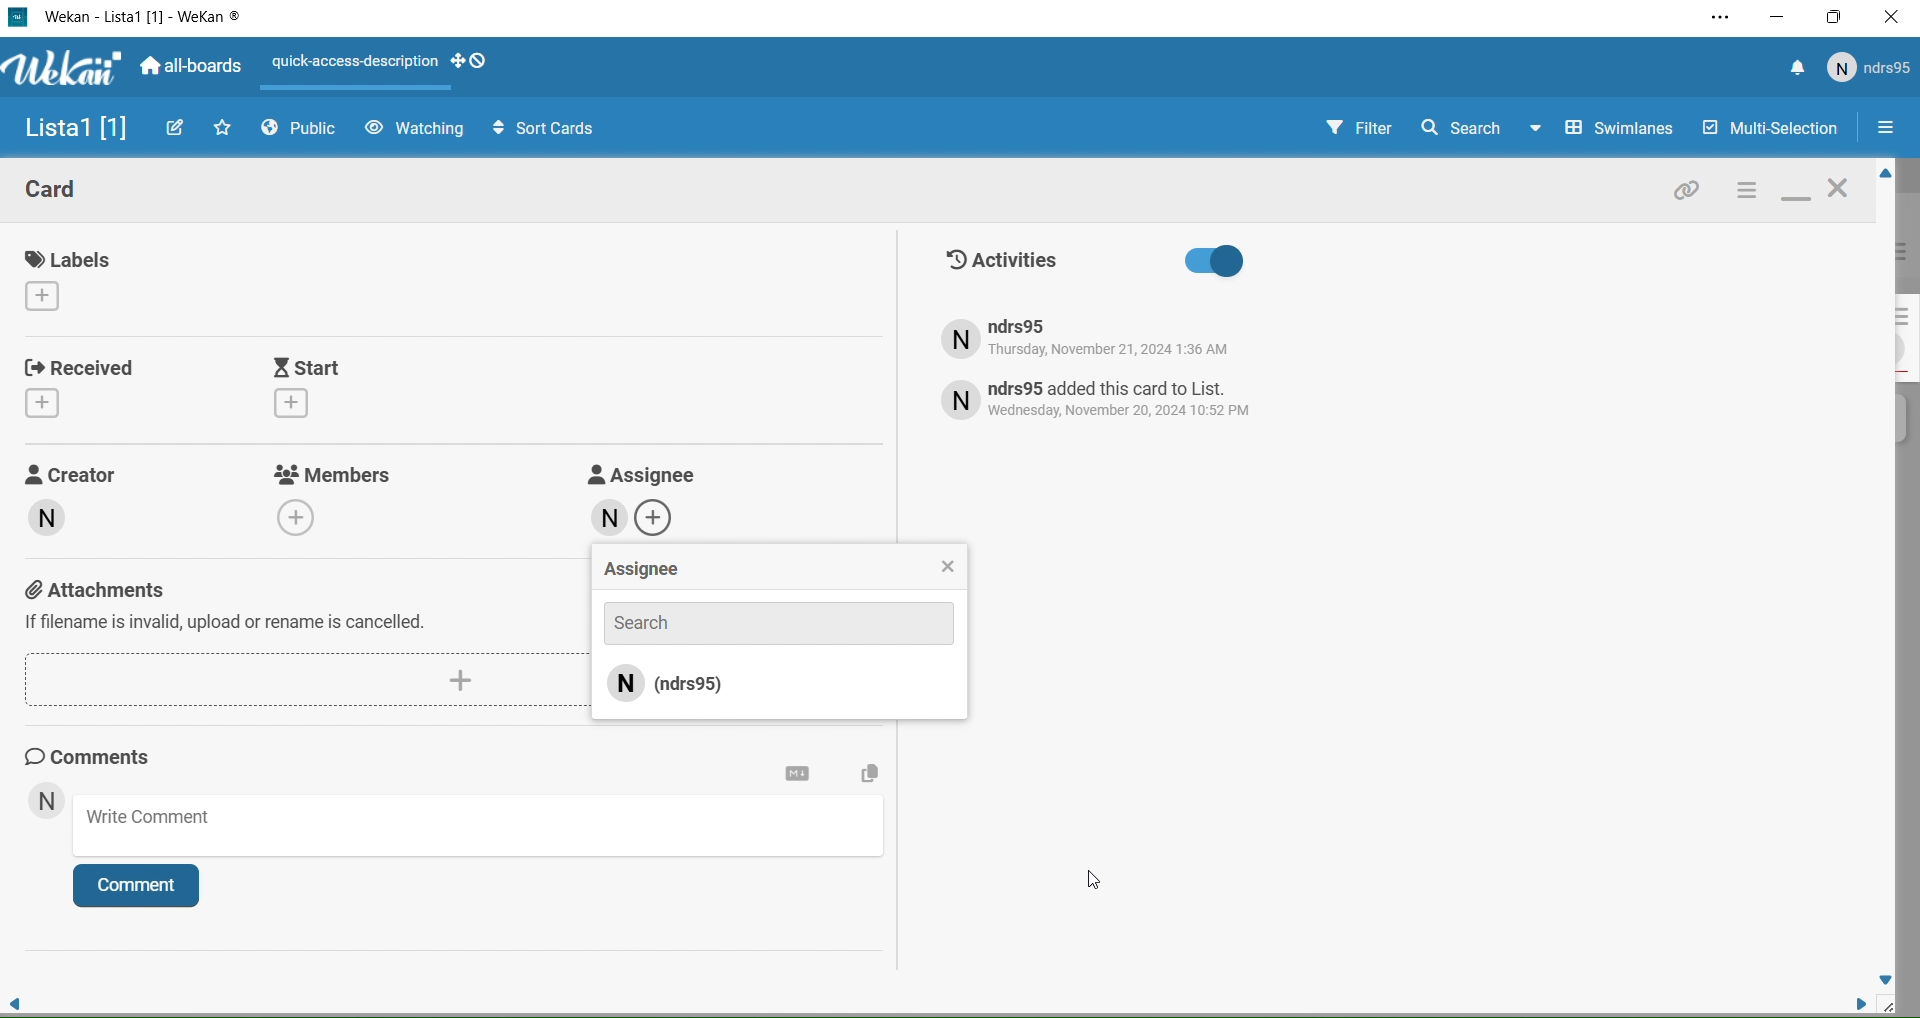 The image size is (1920, 1018). I want to click on Received, so click(85, 385).